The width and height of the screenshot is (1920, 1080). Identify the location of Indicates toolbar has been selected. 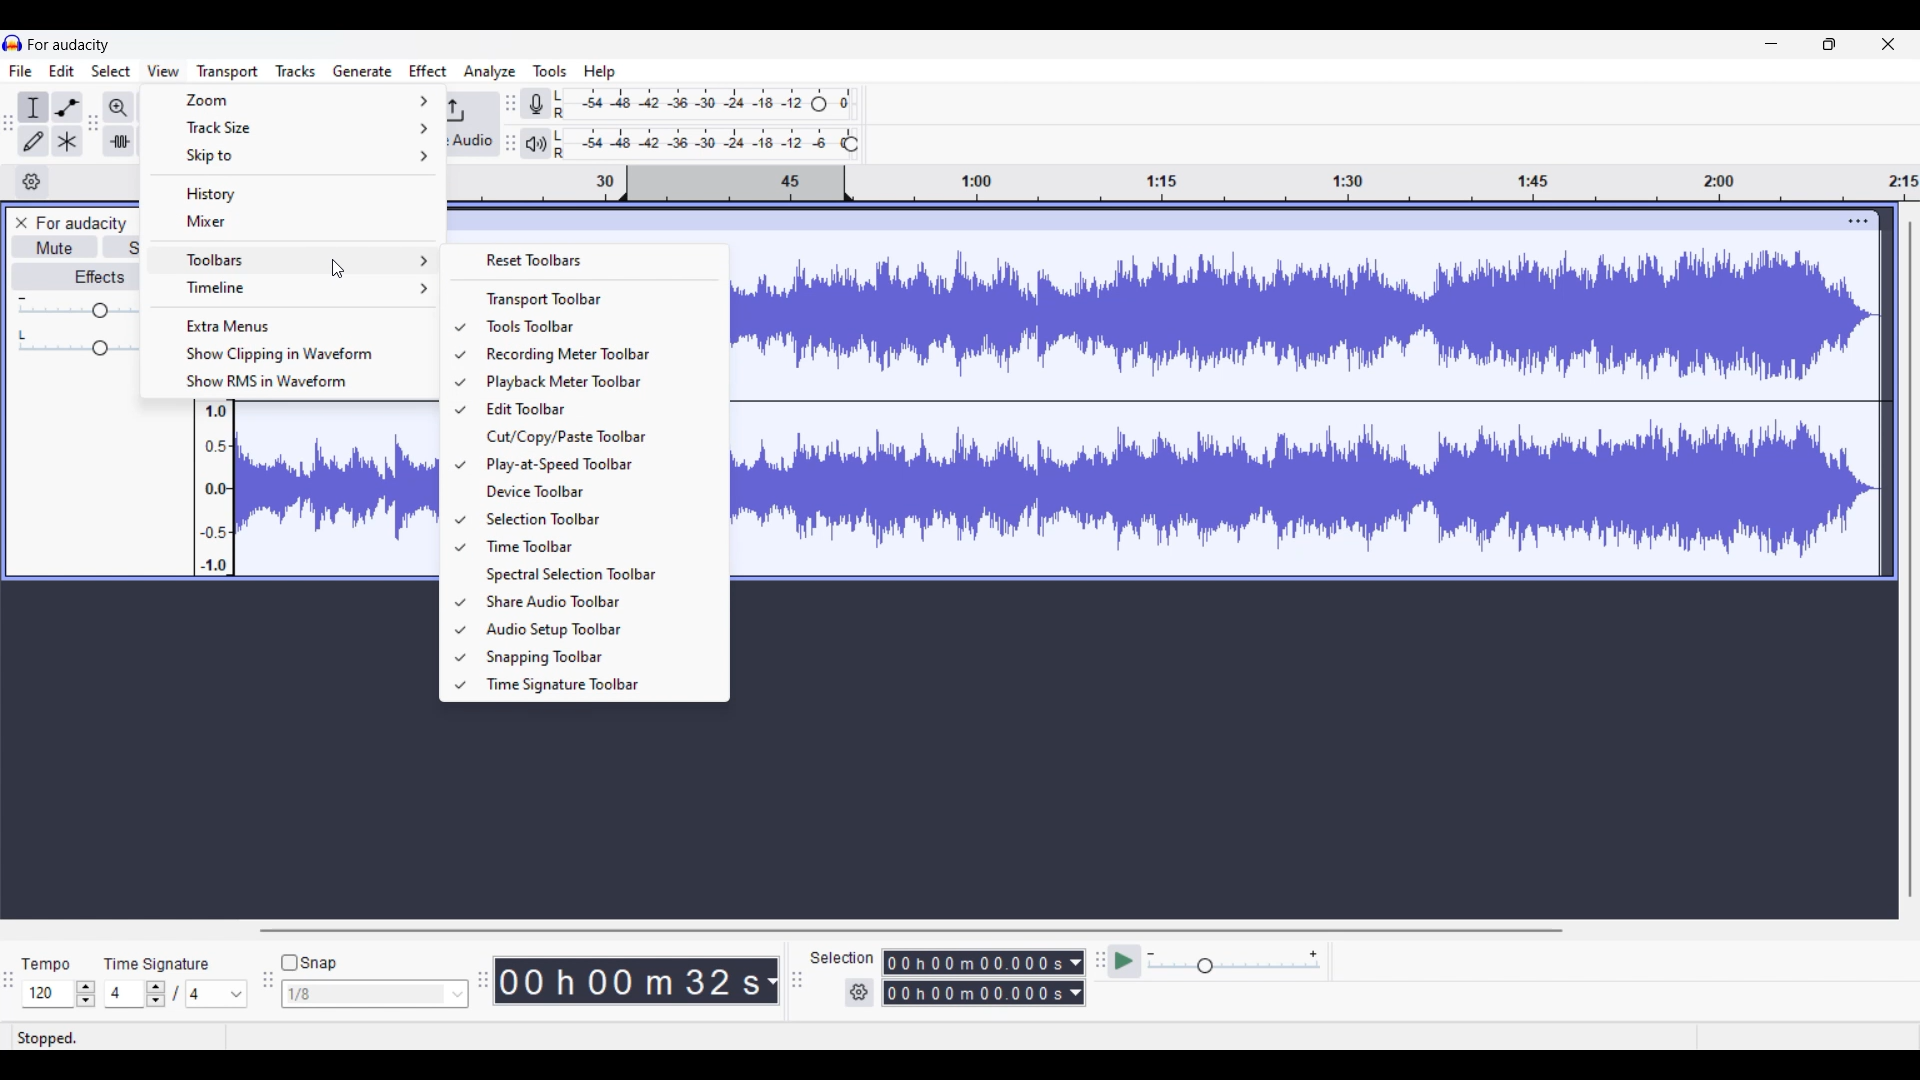
(459, 506).